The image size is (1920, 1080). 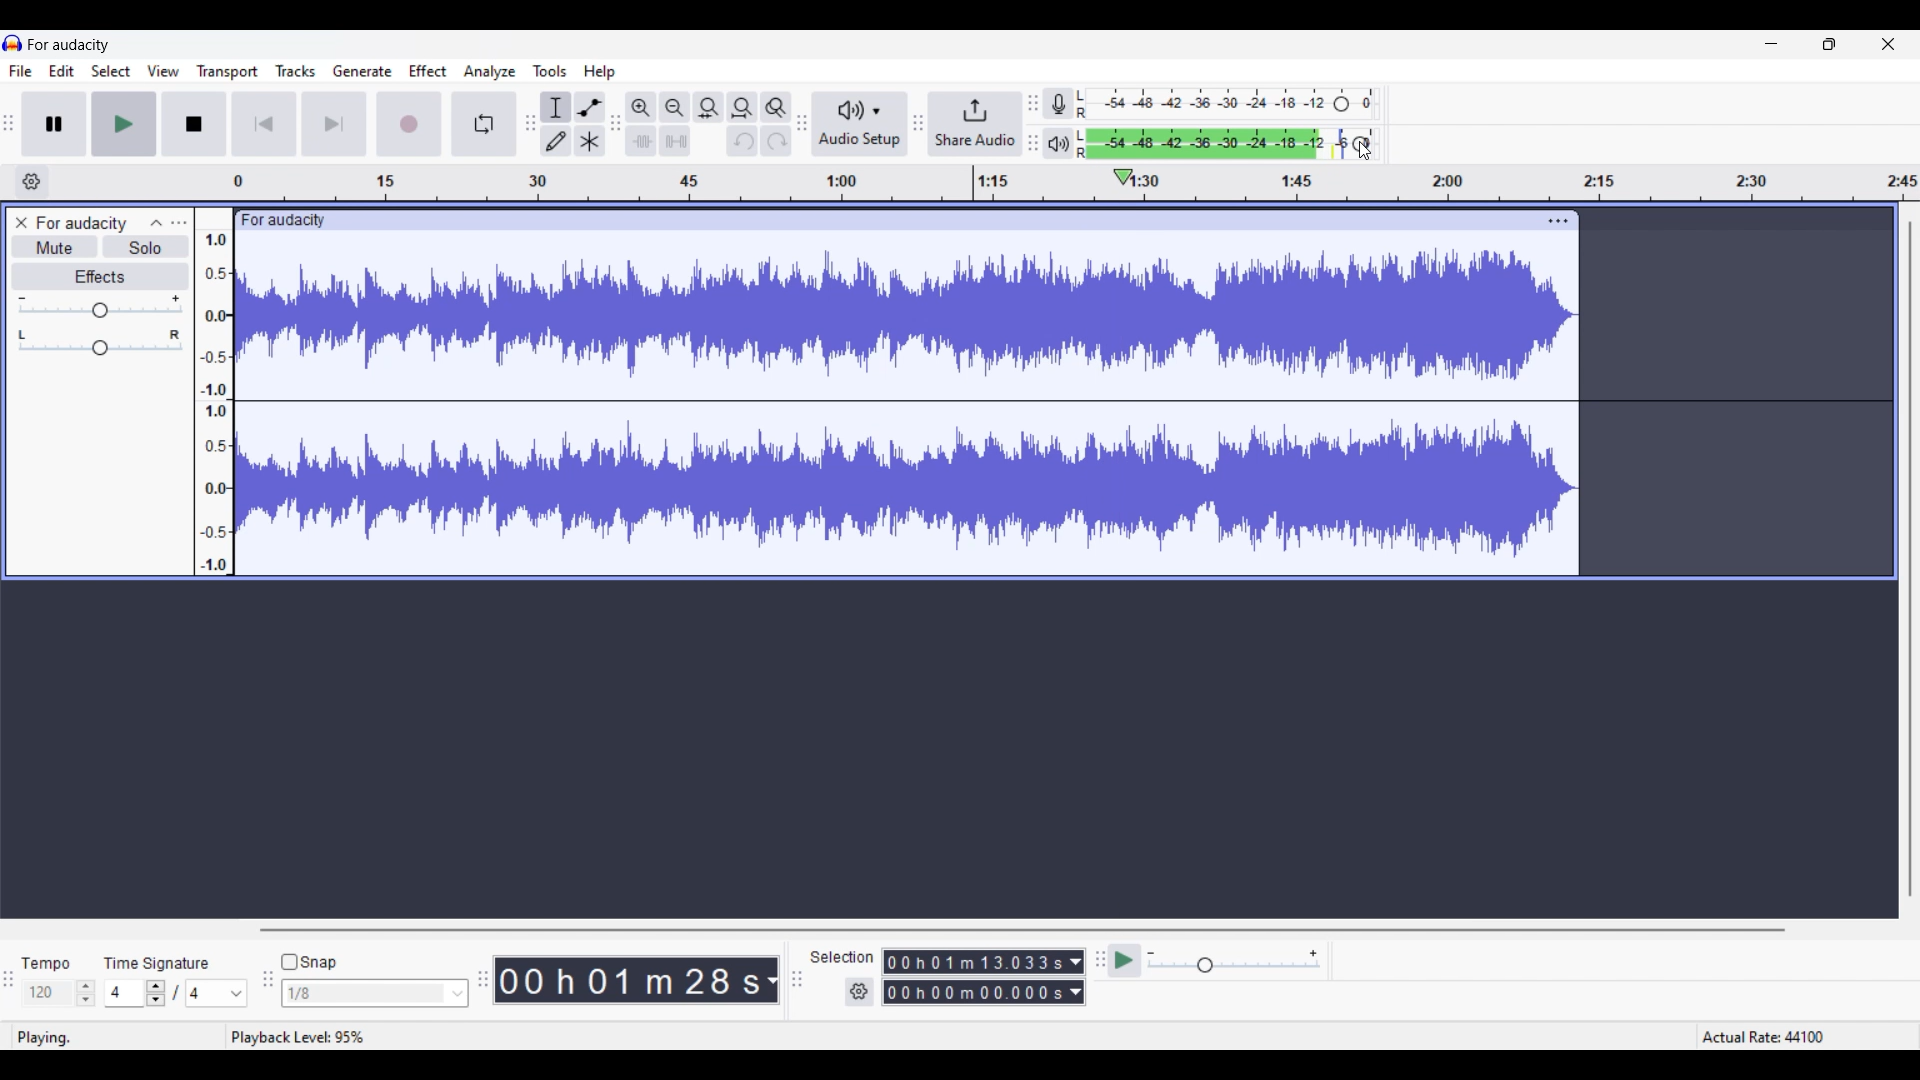 What do you see at coordinates (309, 962) in the screenshot?
I see `Snap toggle` at bounding box center [309, 962].